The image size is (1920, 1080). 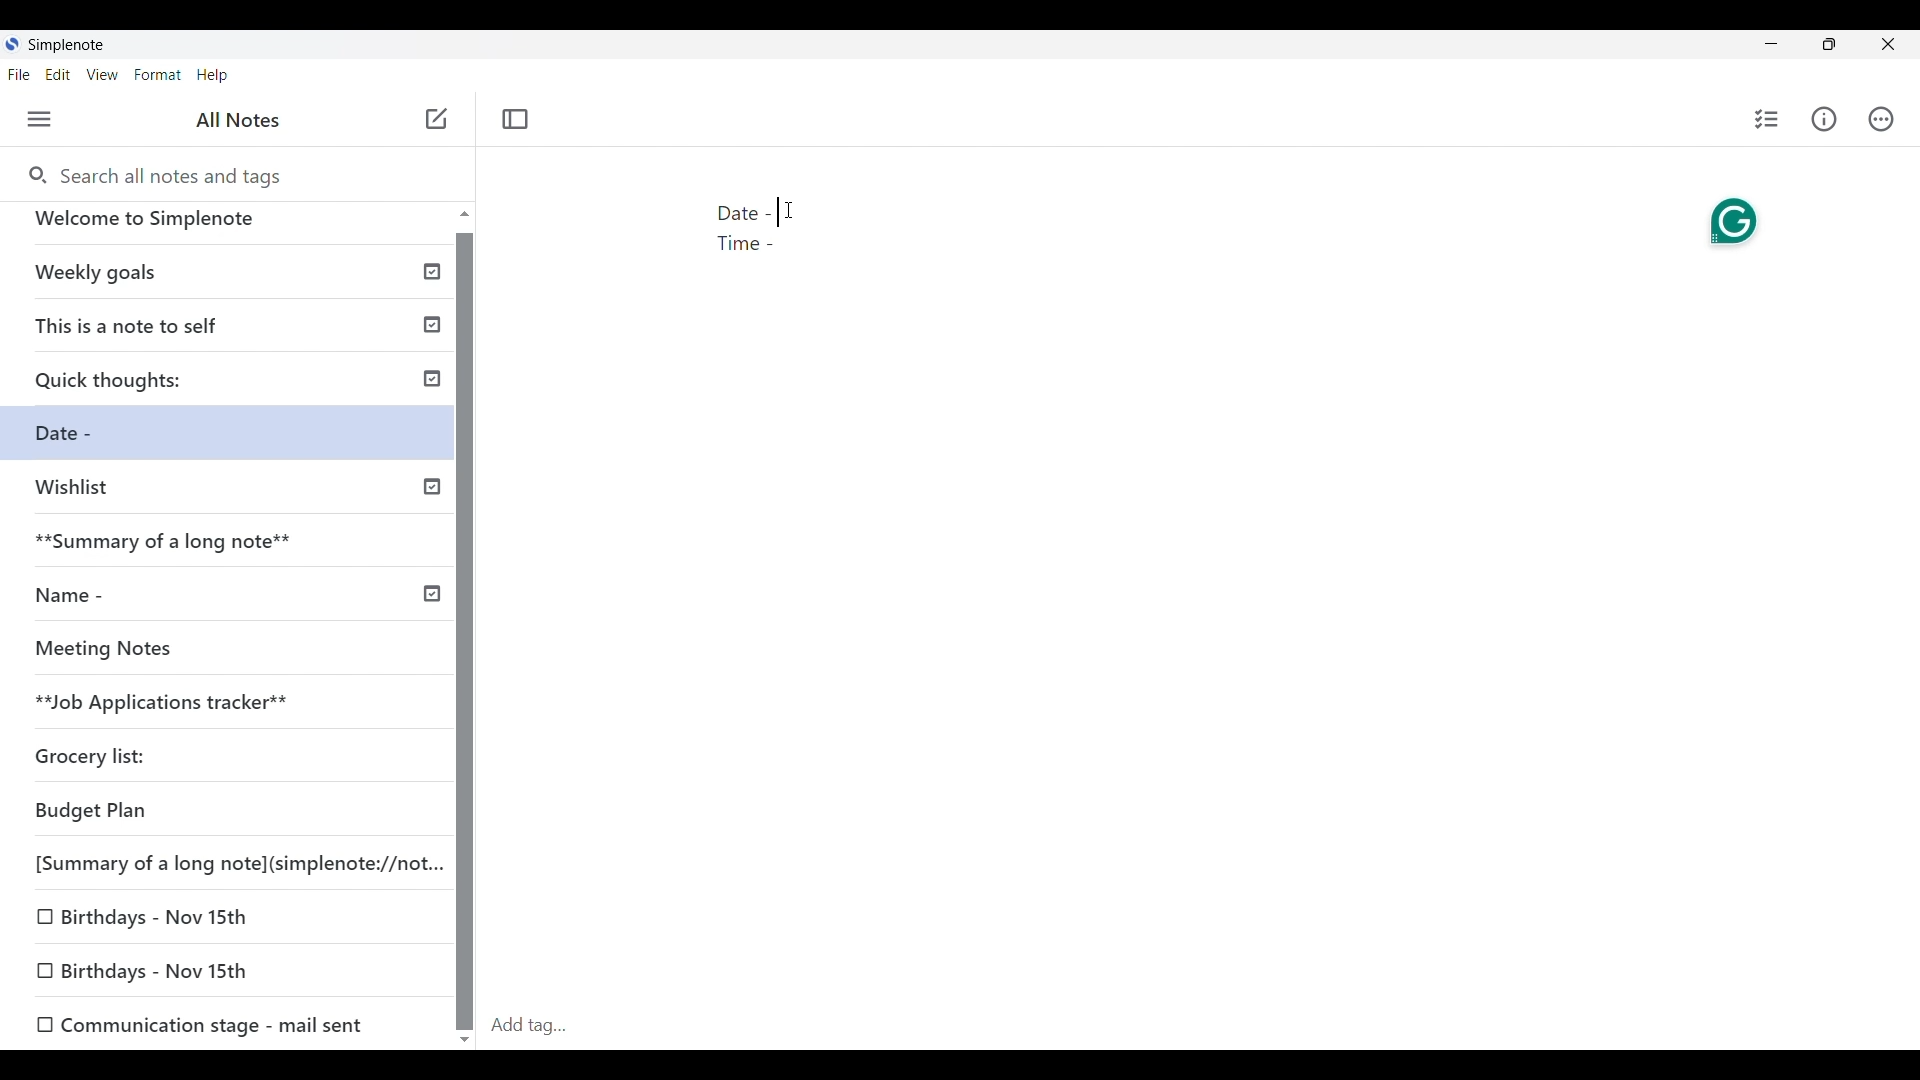 I want to click on Published note indicated by check icon, so click(x=234, y=386).